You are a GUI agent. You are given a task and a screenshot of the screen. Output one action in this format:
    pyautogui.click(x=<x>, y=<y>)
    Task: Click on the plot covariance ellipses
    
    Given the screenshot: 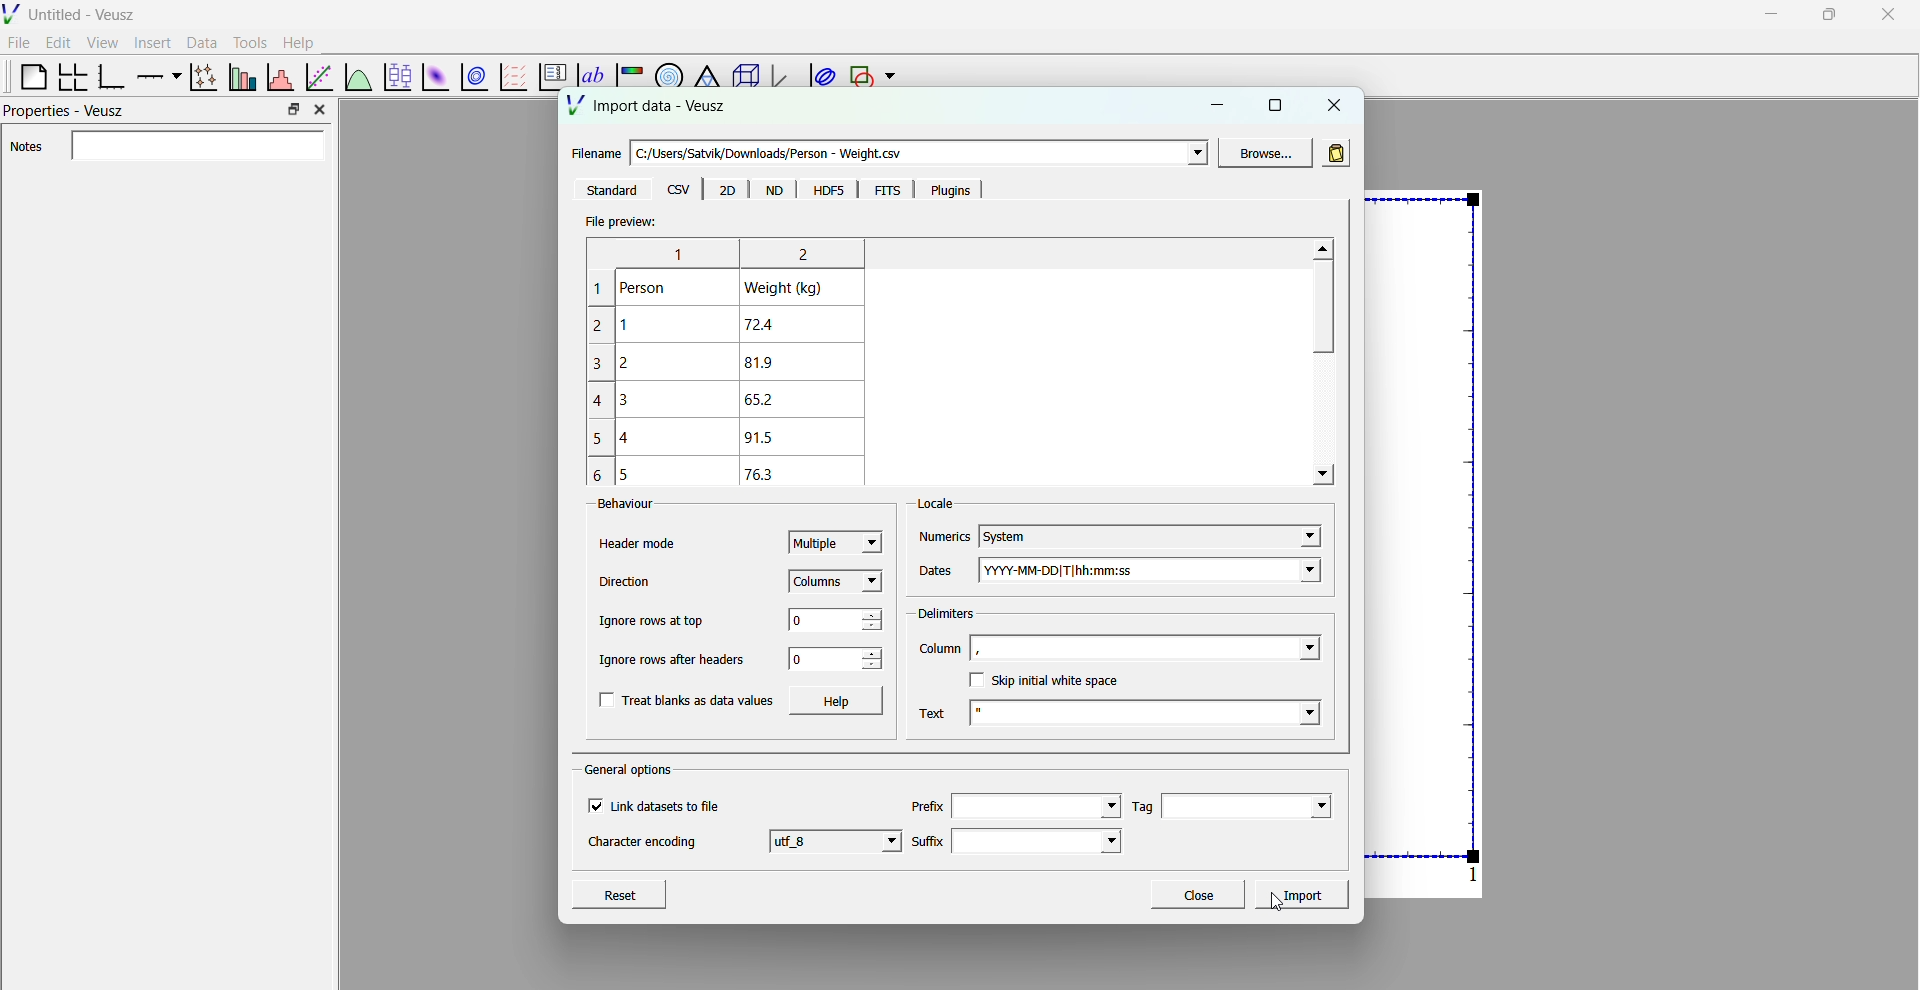 What is the action you would take?
    pyautogui.click(x=820, y=76)
    